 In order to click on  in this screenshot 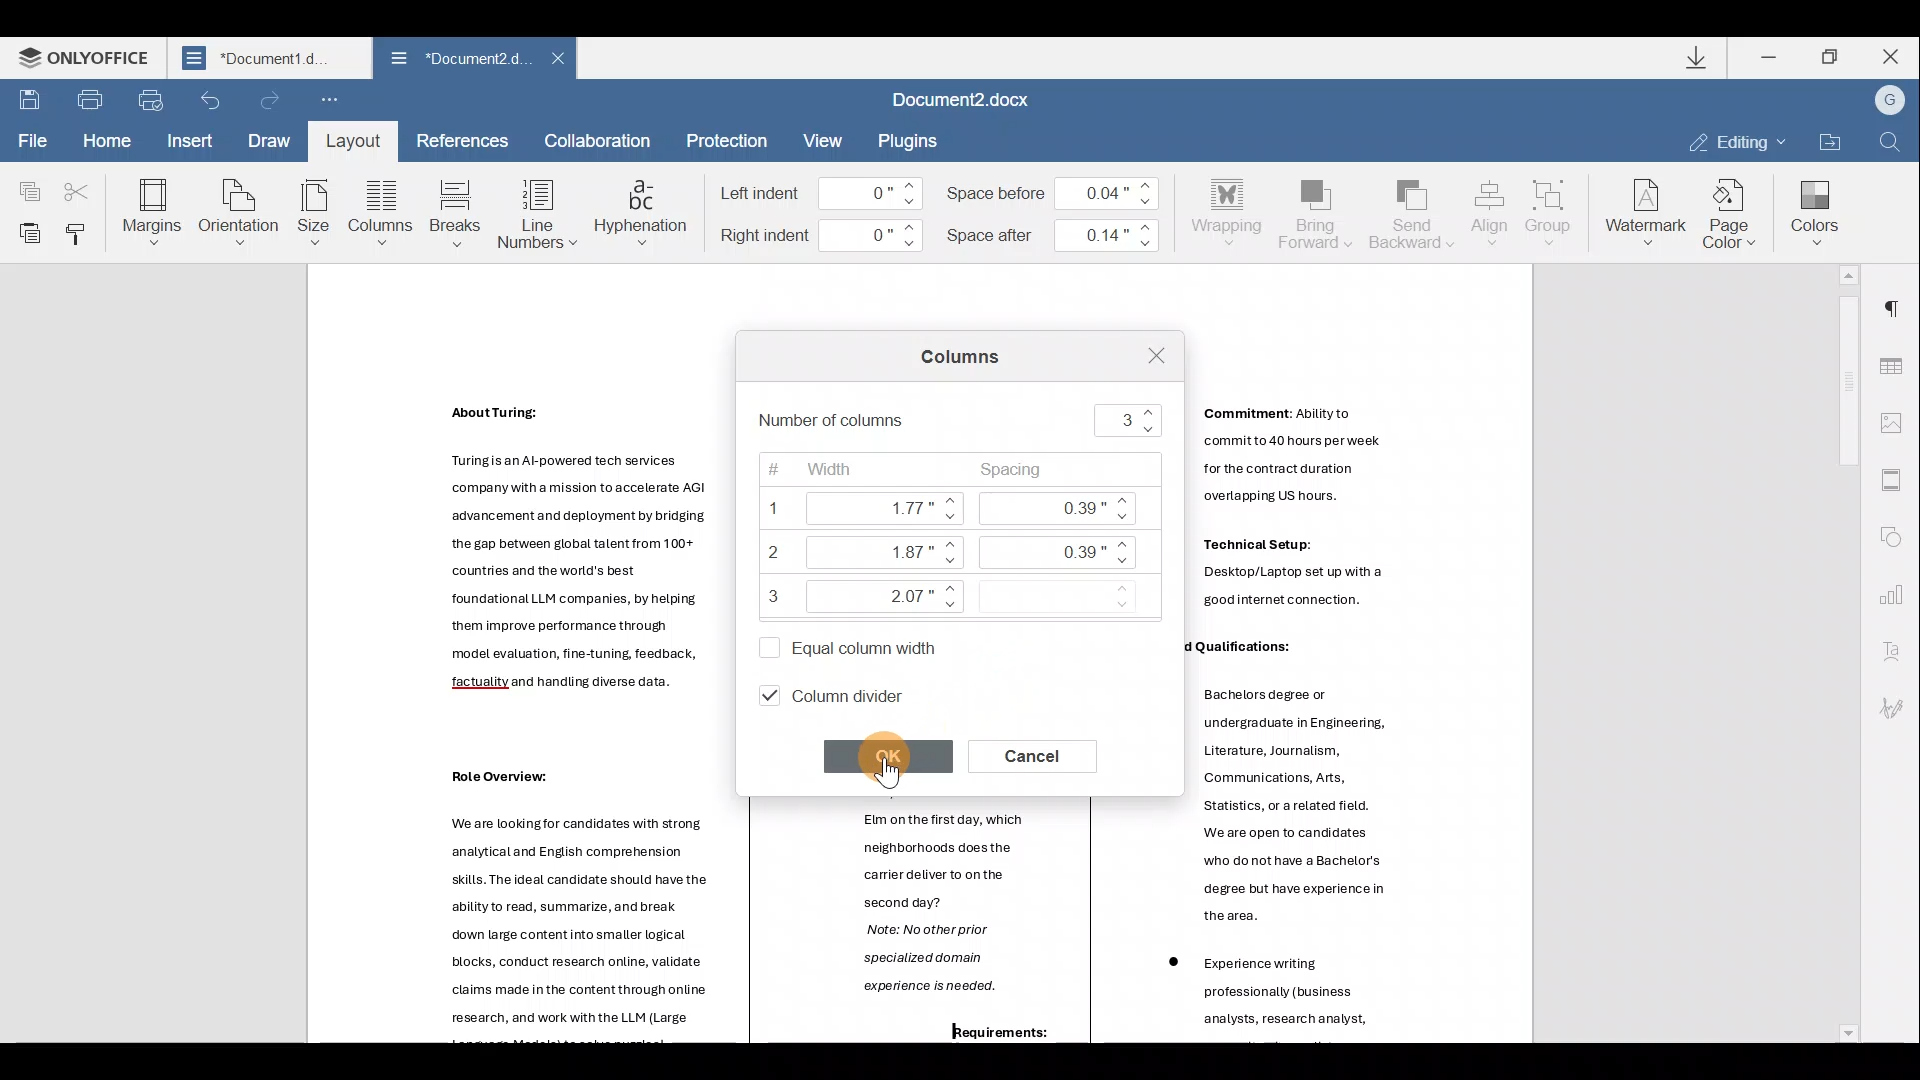, I will do `click(492, 413)`.